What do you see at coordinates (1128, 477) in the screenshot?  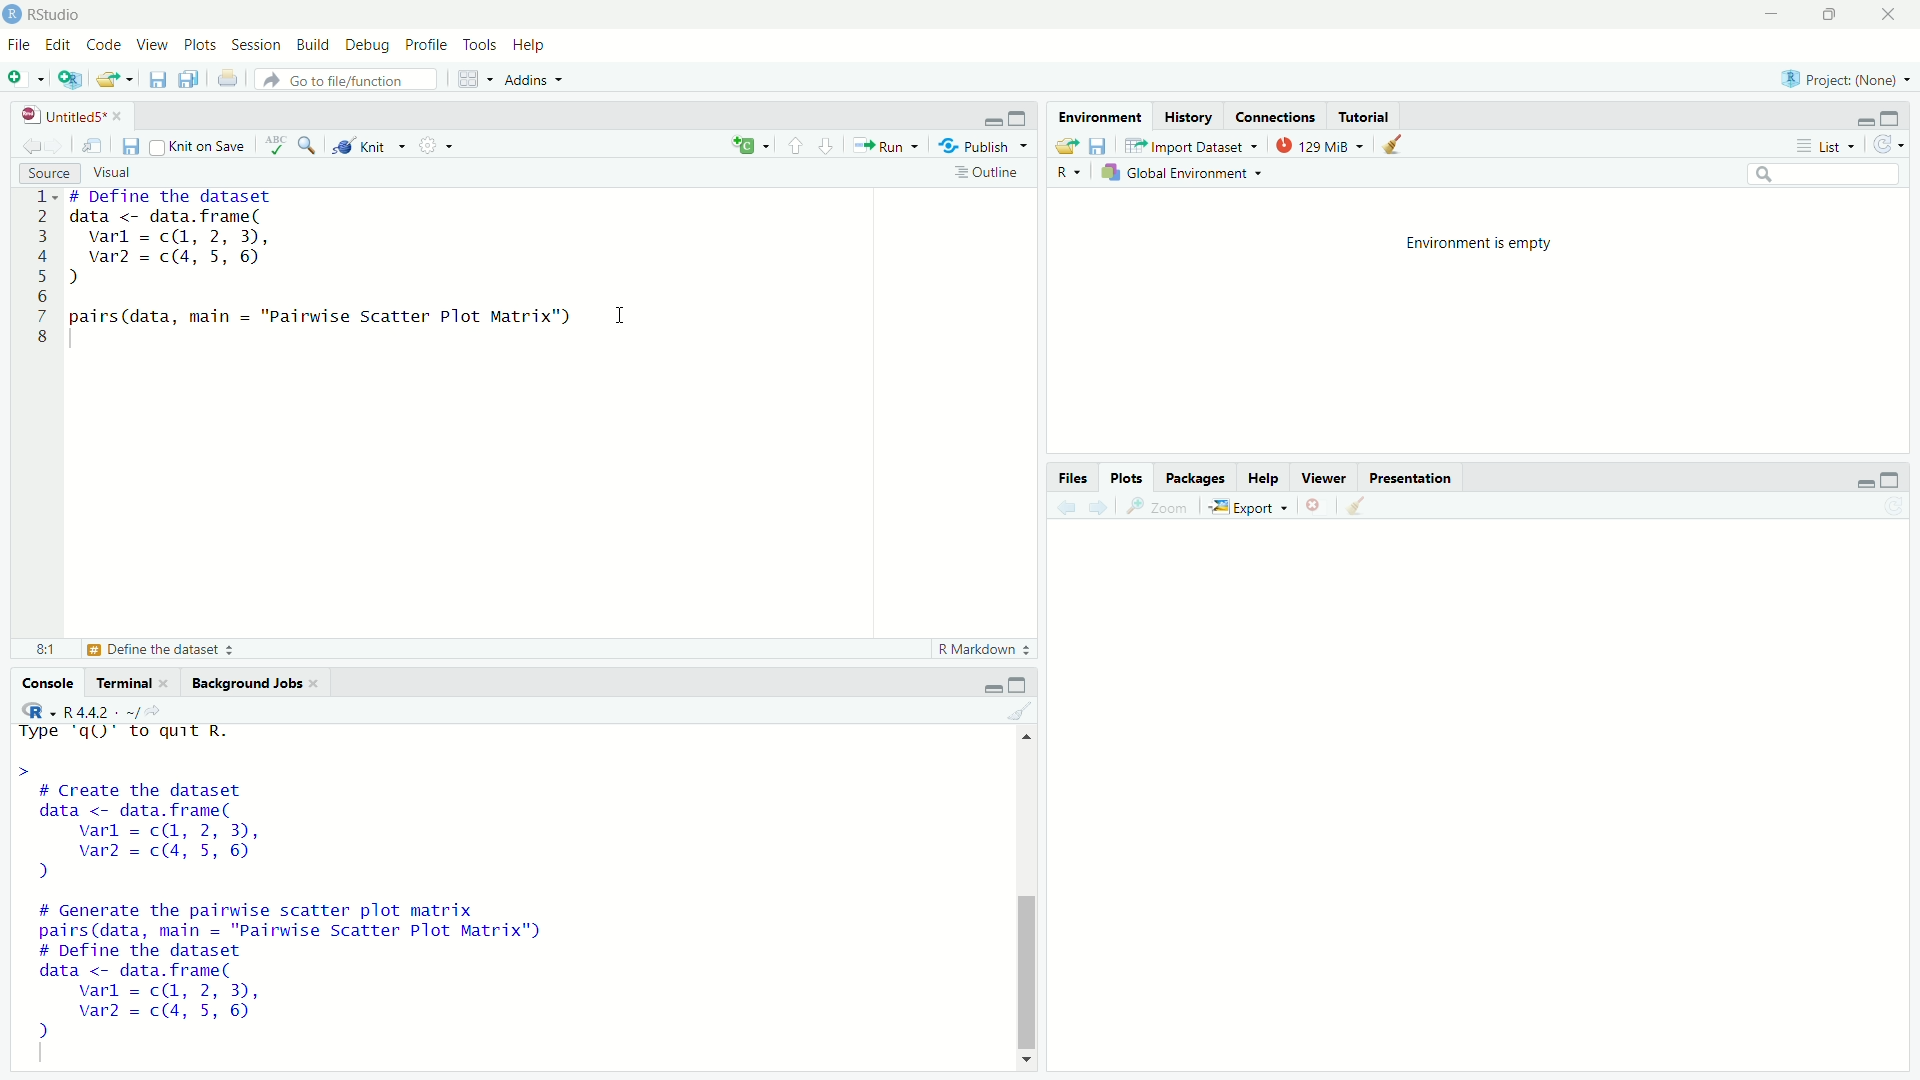 I see `Plots` at bounding box center [1128, 477].